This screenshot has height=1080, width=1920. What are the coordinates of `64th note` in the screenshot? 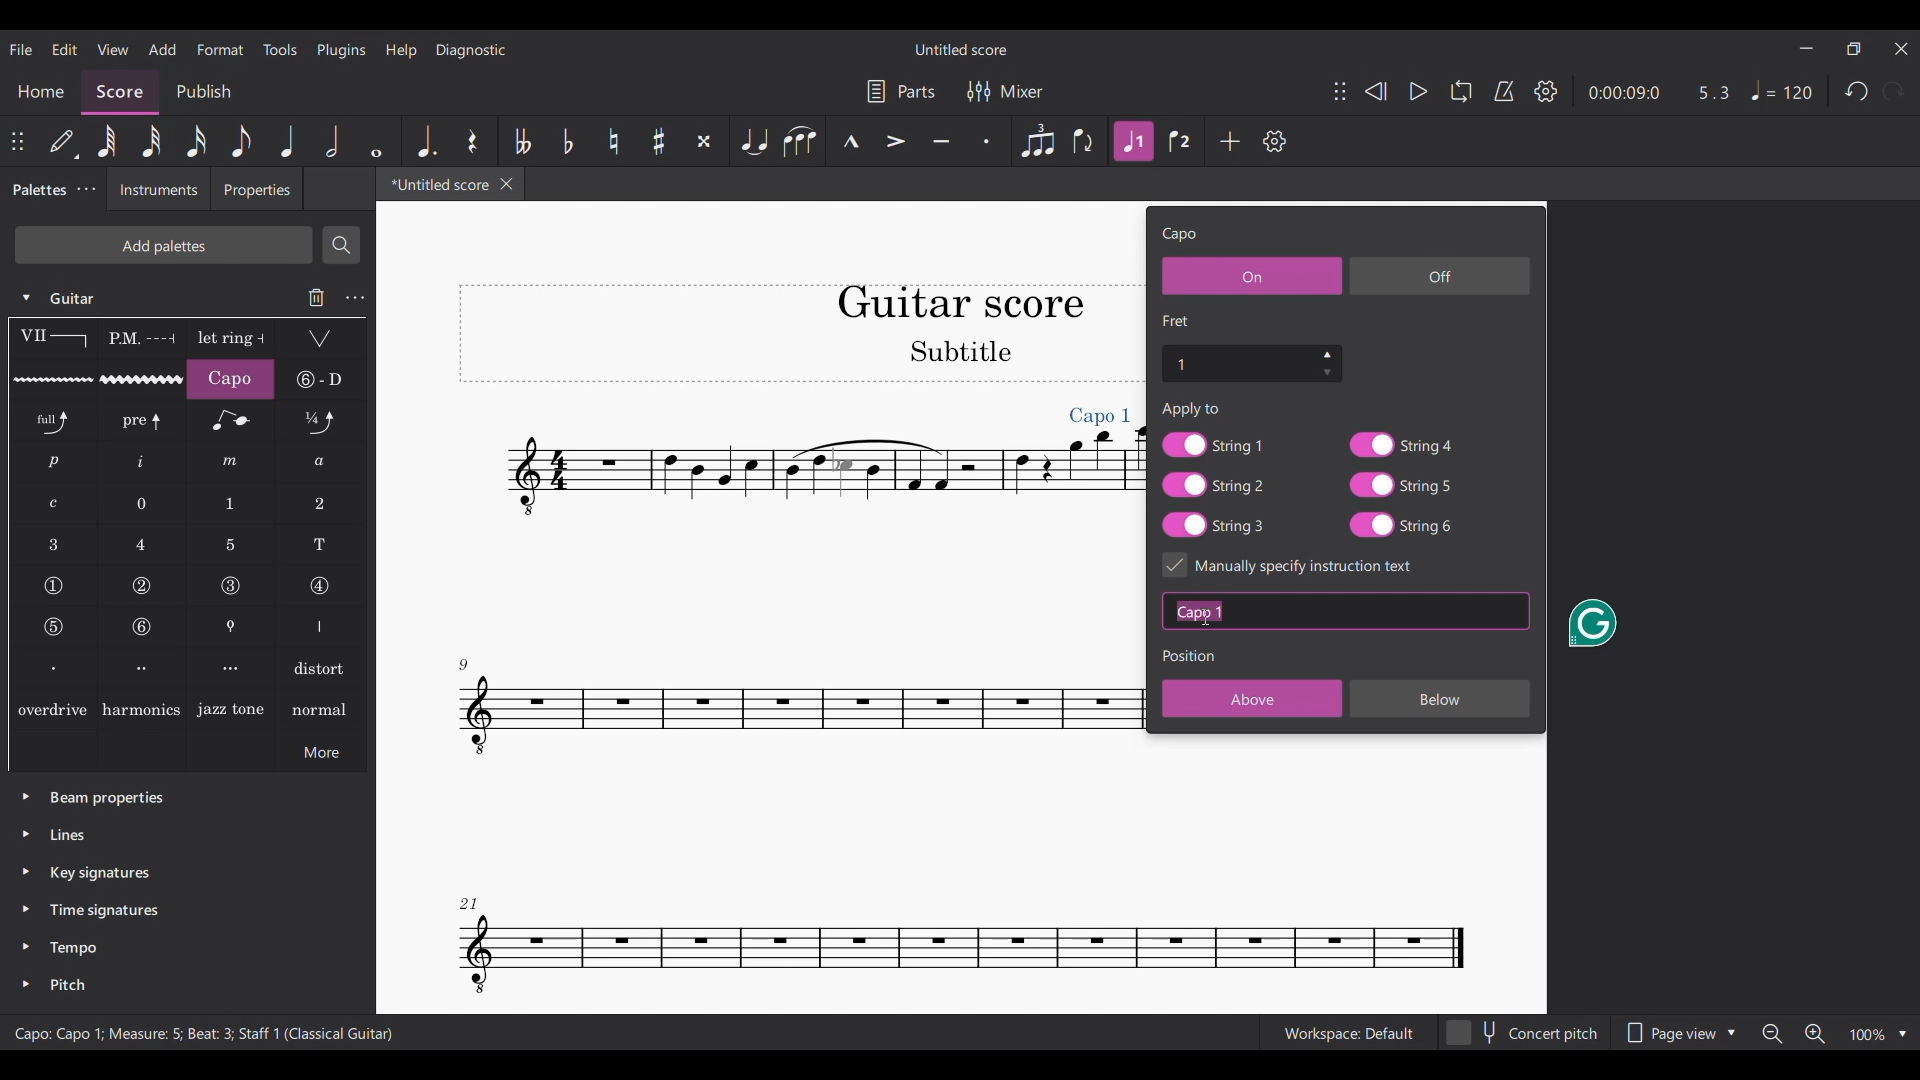 It's located at (107, 141).